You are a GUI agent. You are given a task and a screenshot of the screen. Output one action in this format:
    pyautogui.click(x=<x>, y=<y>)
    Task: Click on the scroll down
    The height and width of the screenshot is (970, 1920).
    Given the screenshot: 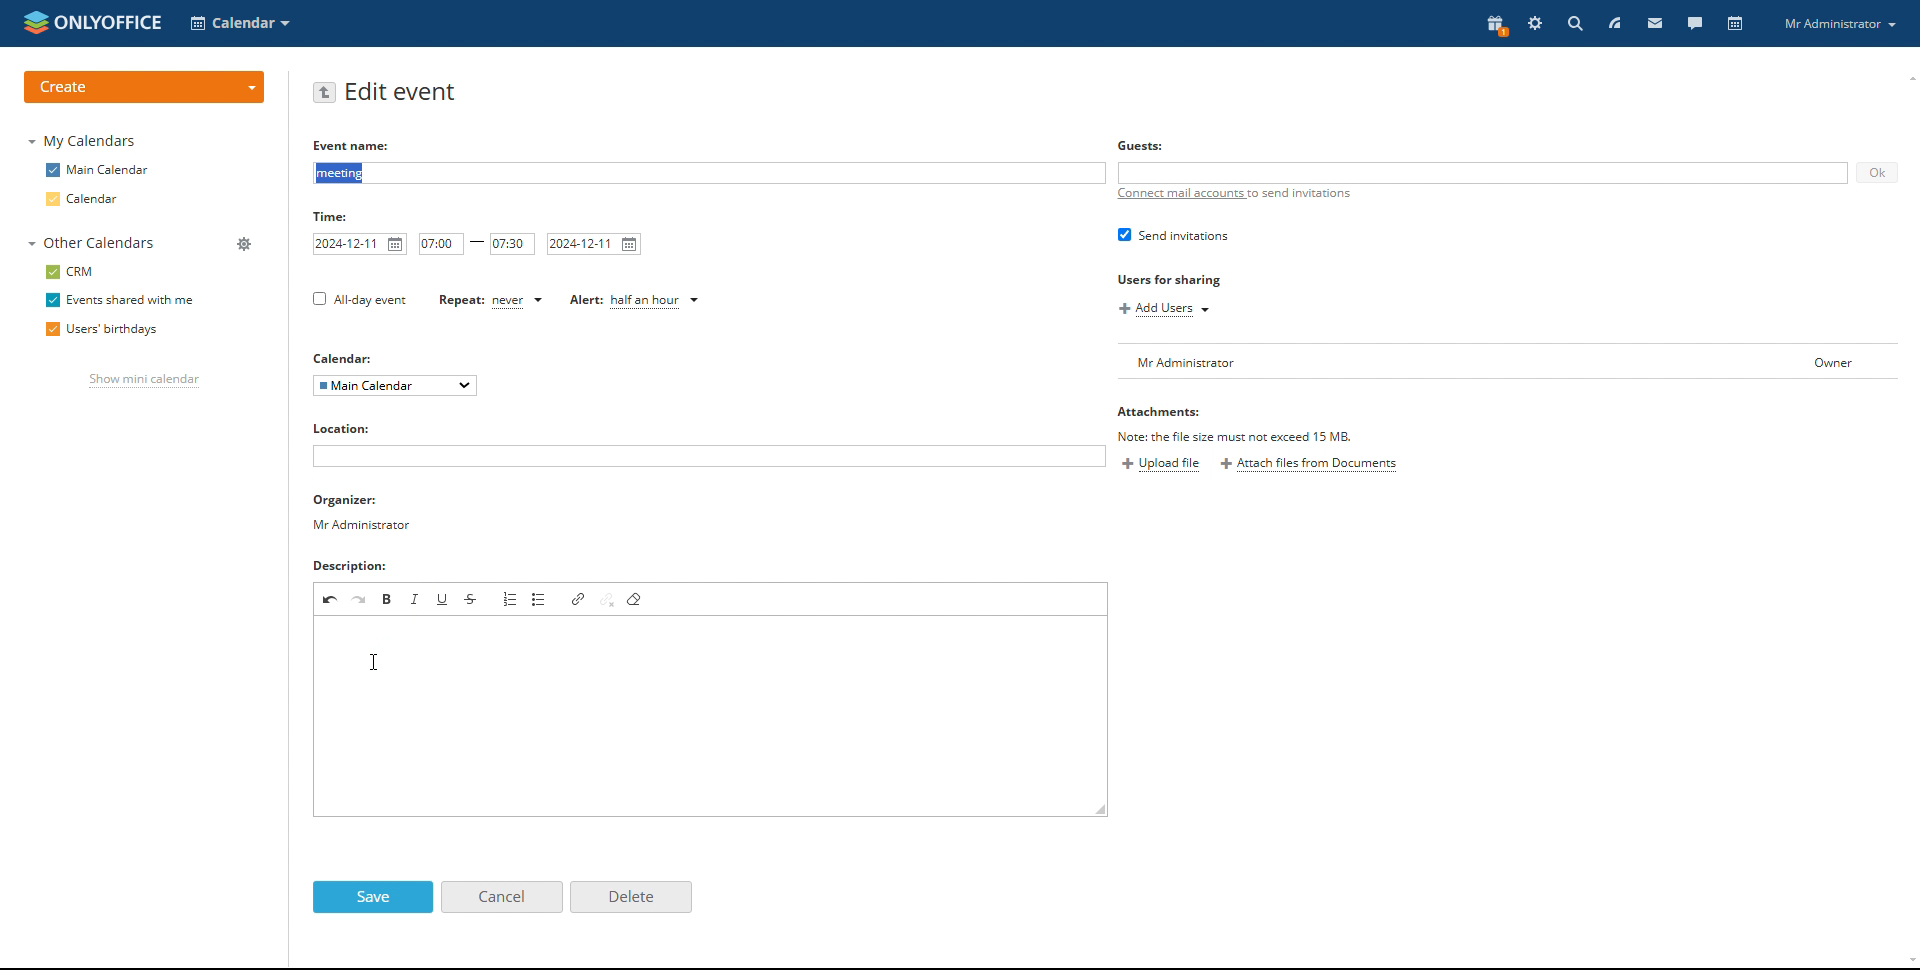 What is the action you would take?
    pyautogui.click(x=1908, y=963)
    